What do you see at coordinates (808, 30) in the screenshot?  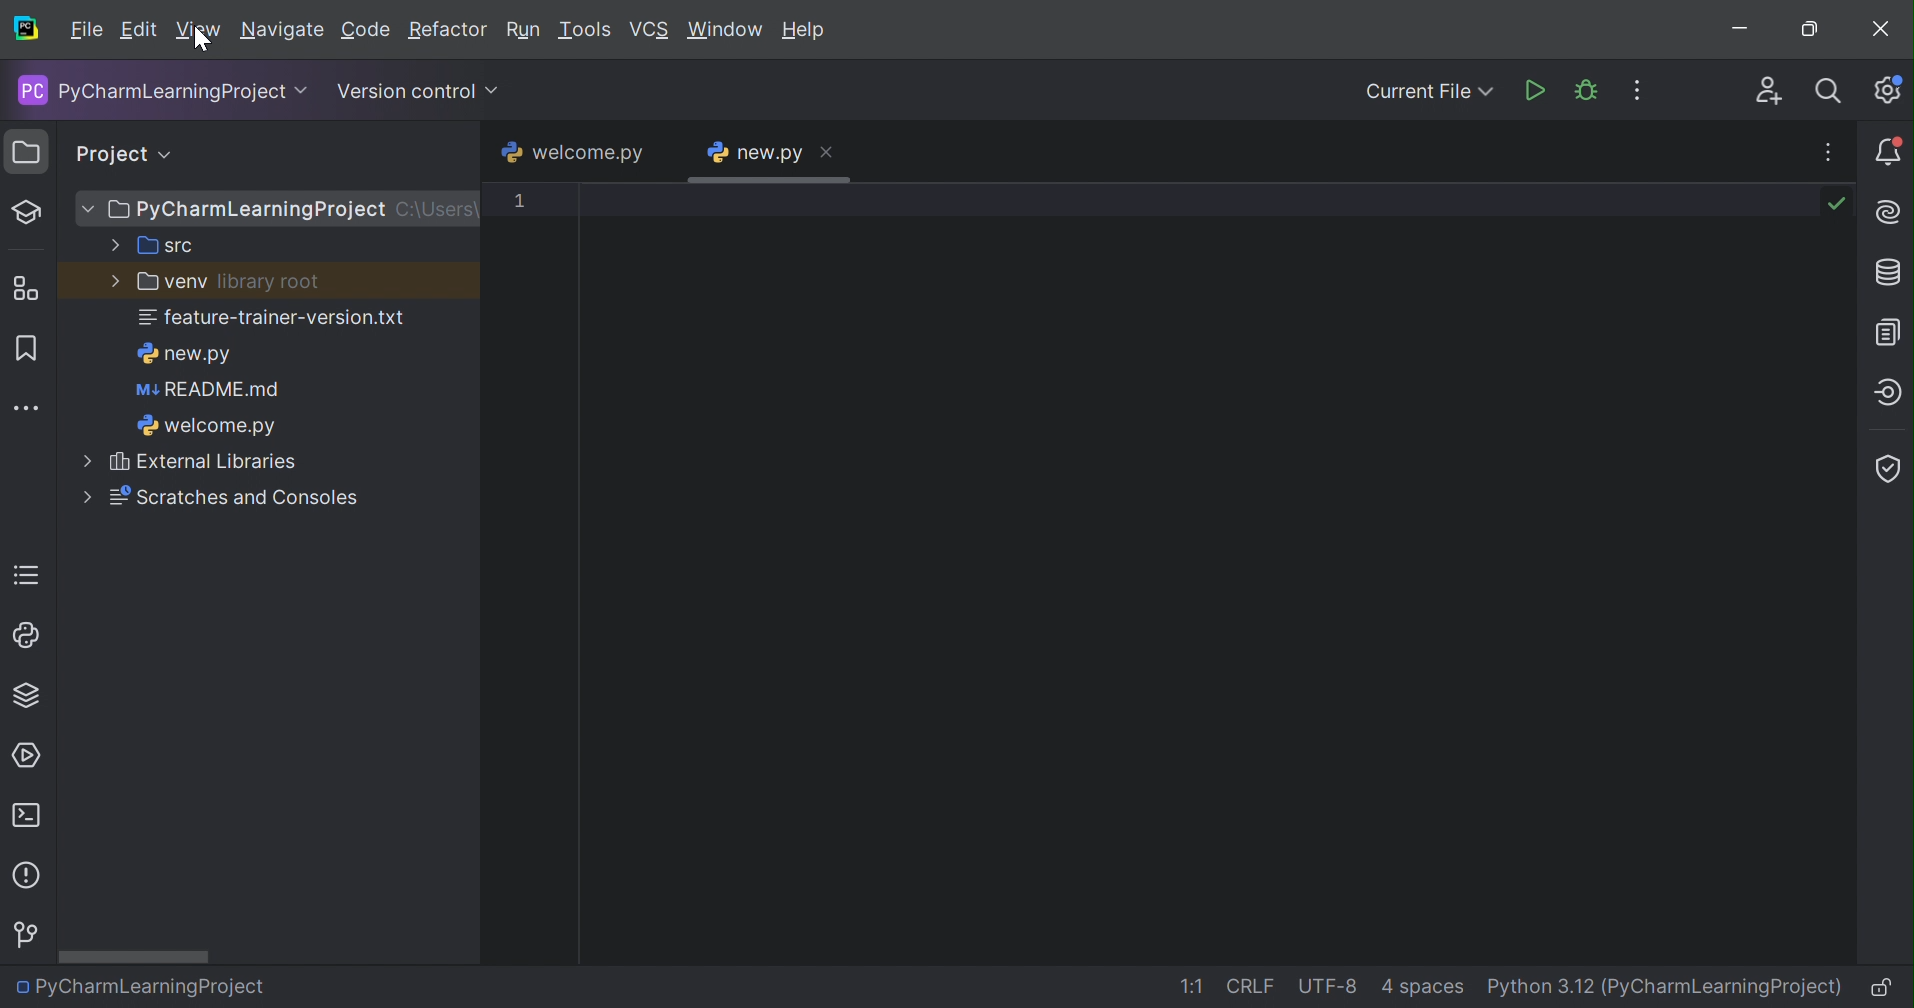 I see `Help` at bounding box center [808, 30].